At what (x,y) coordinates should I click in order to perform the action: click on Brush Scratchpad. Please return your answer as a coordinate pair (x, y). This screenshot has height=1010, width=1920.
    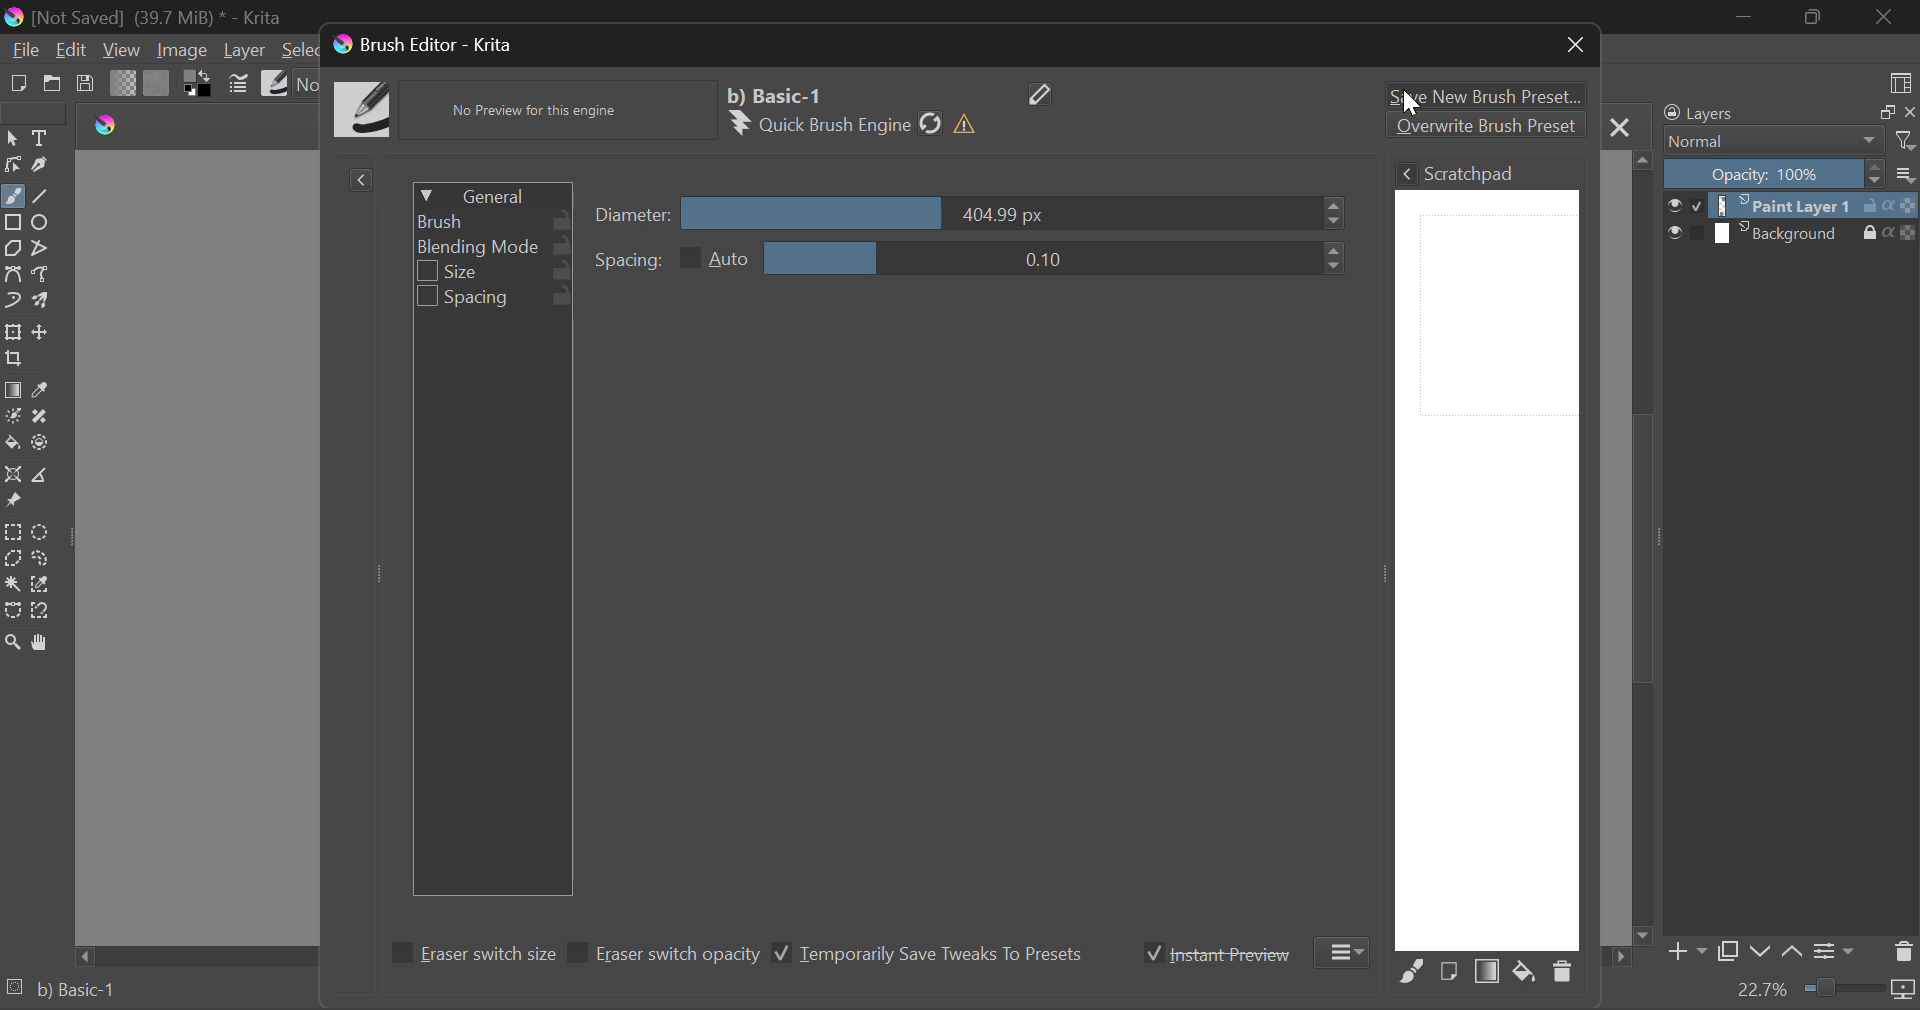
    Looking at the image, I should click on (1487, 554).